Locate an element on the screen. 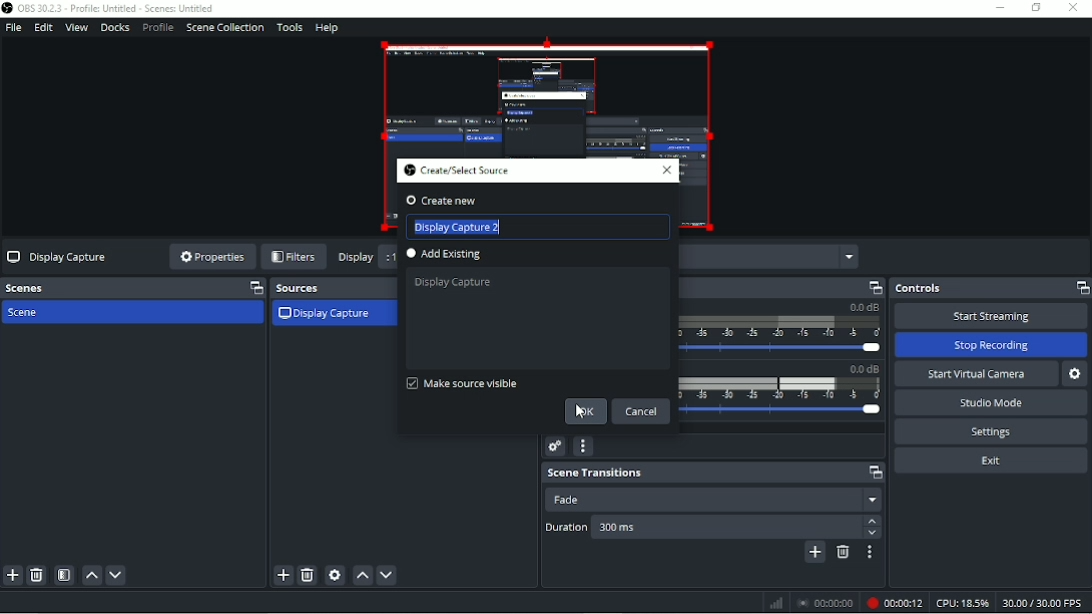 This screenshot has width=1092, height=614. Controls is located at coordinates (990, 288).